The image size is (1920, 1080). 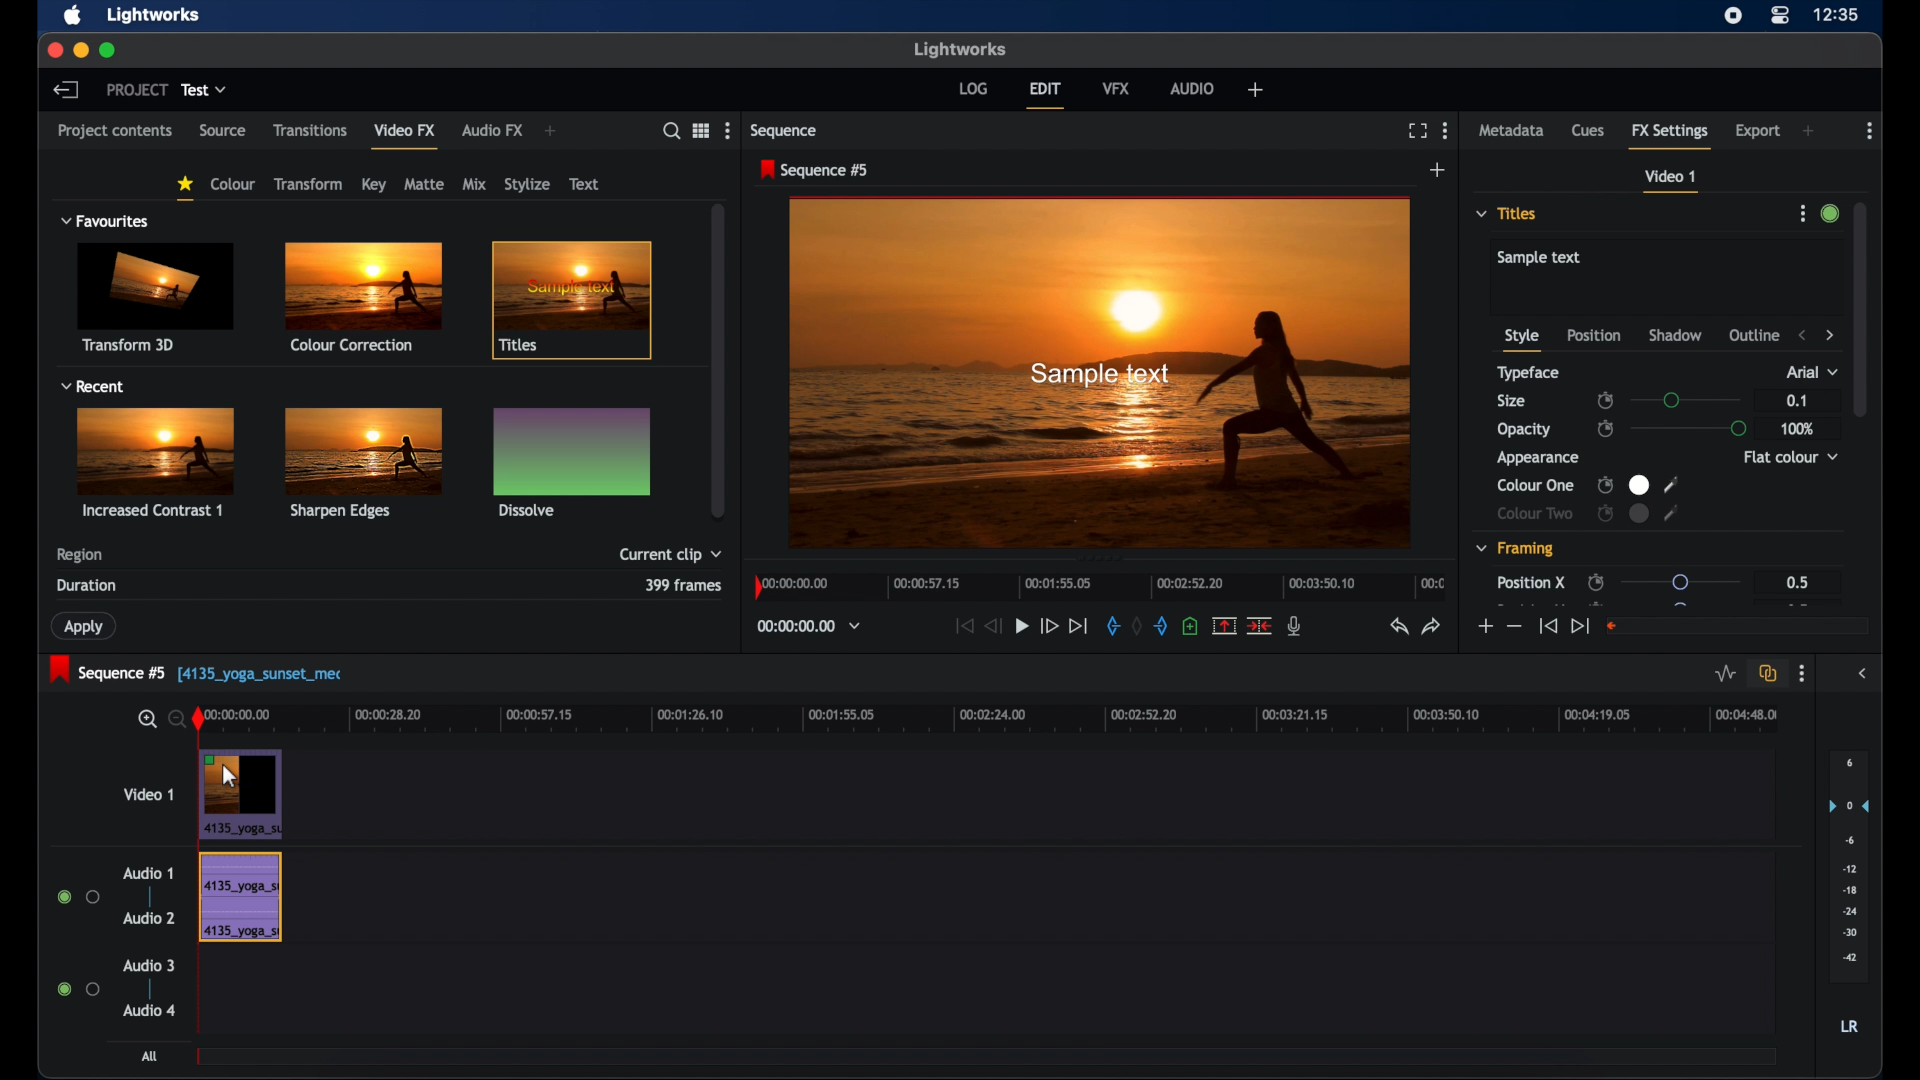 I want to click on more options, so click(x=727, y=129).